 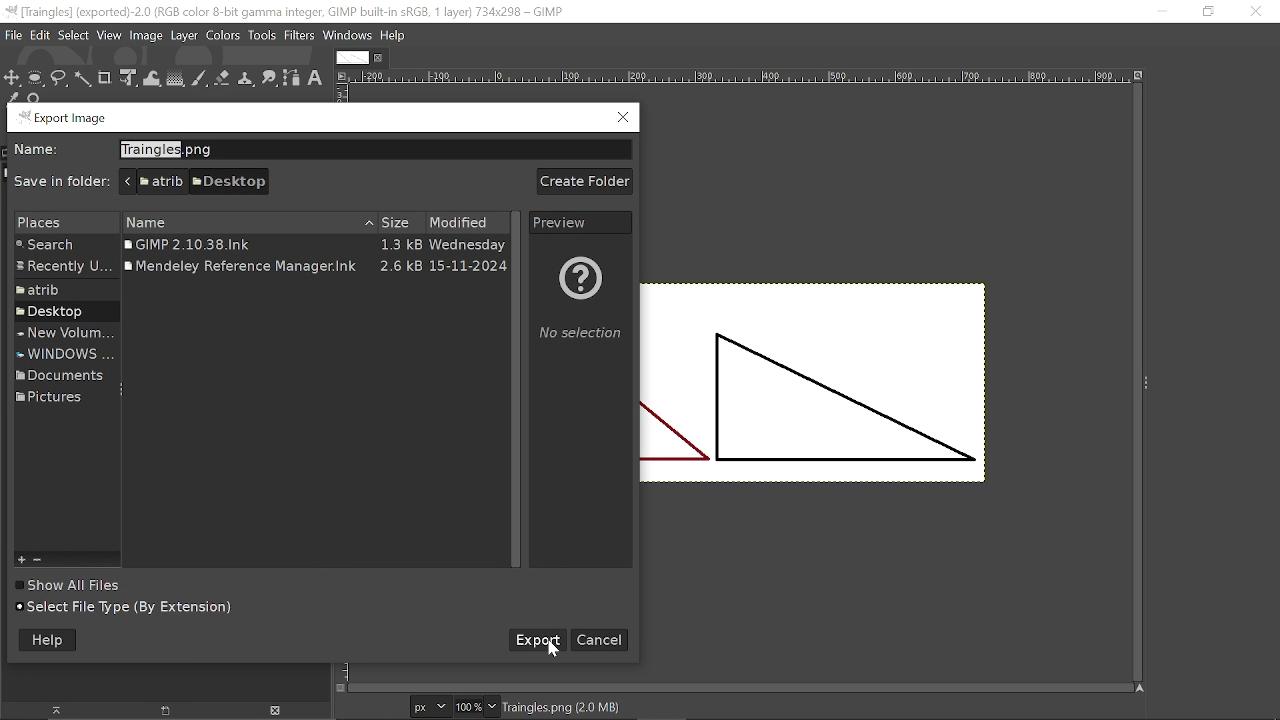 What do you see at coordinates (277, 711) in the screenshot?
I see `Delete this image` at bounding box center [277, 711].